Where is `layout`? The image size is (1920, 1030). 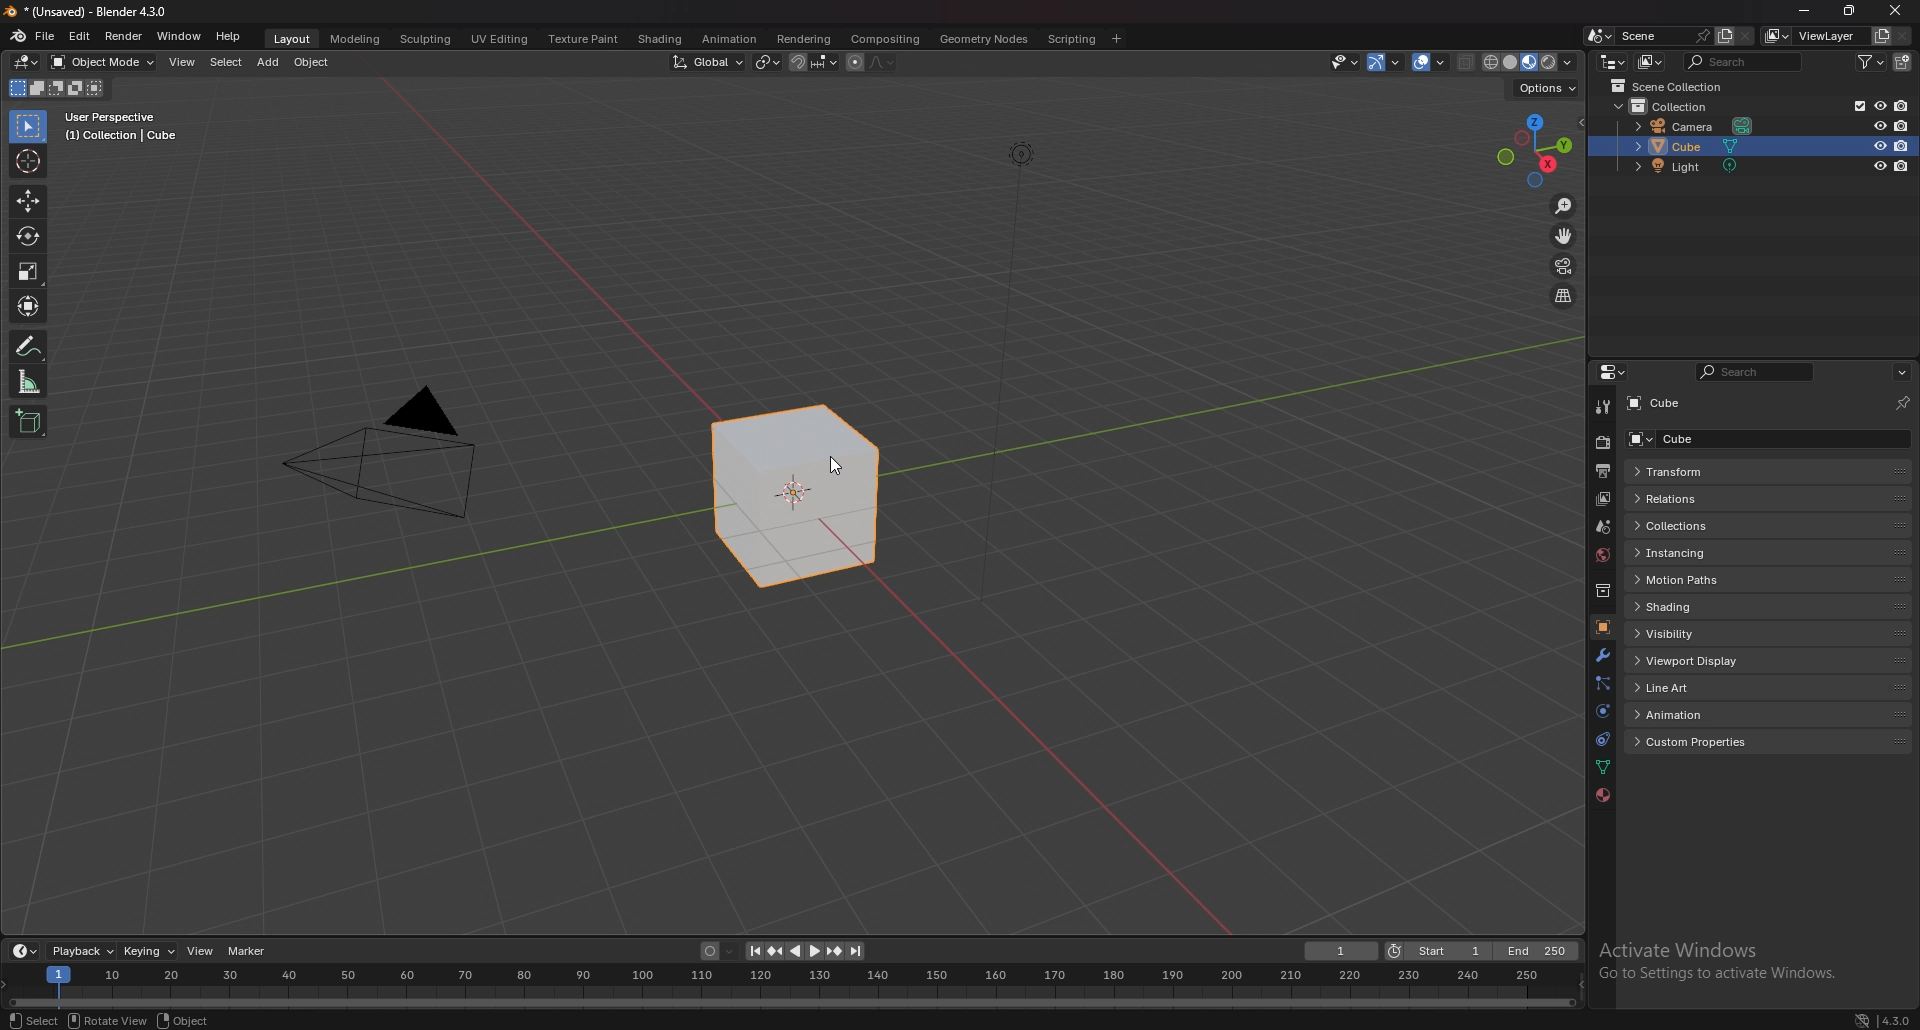
layout is located at coordinates (291, 39).